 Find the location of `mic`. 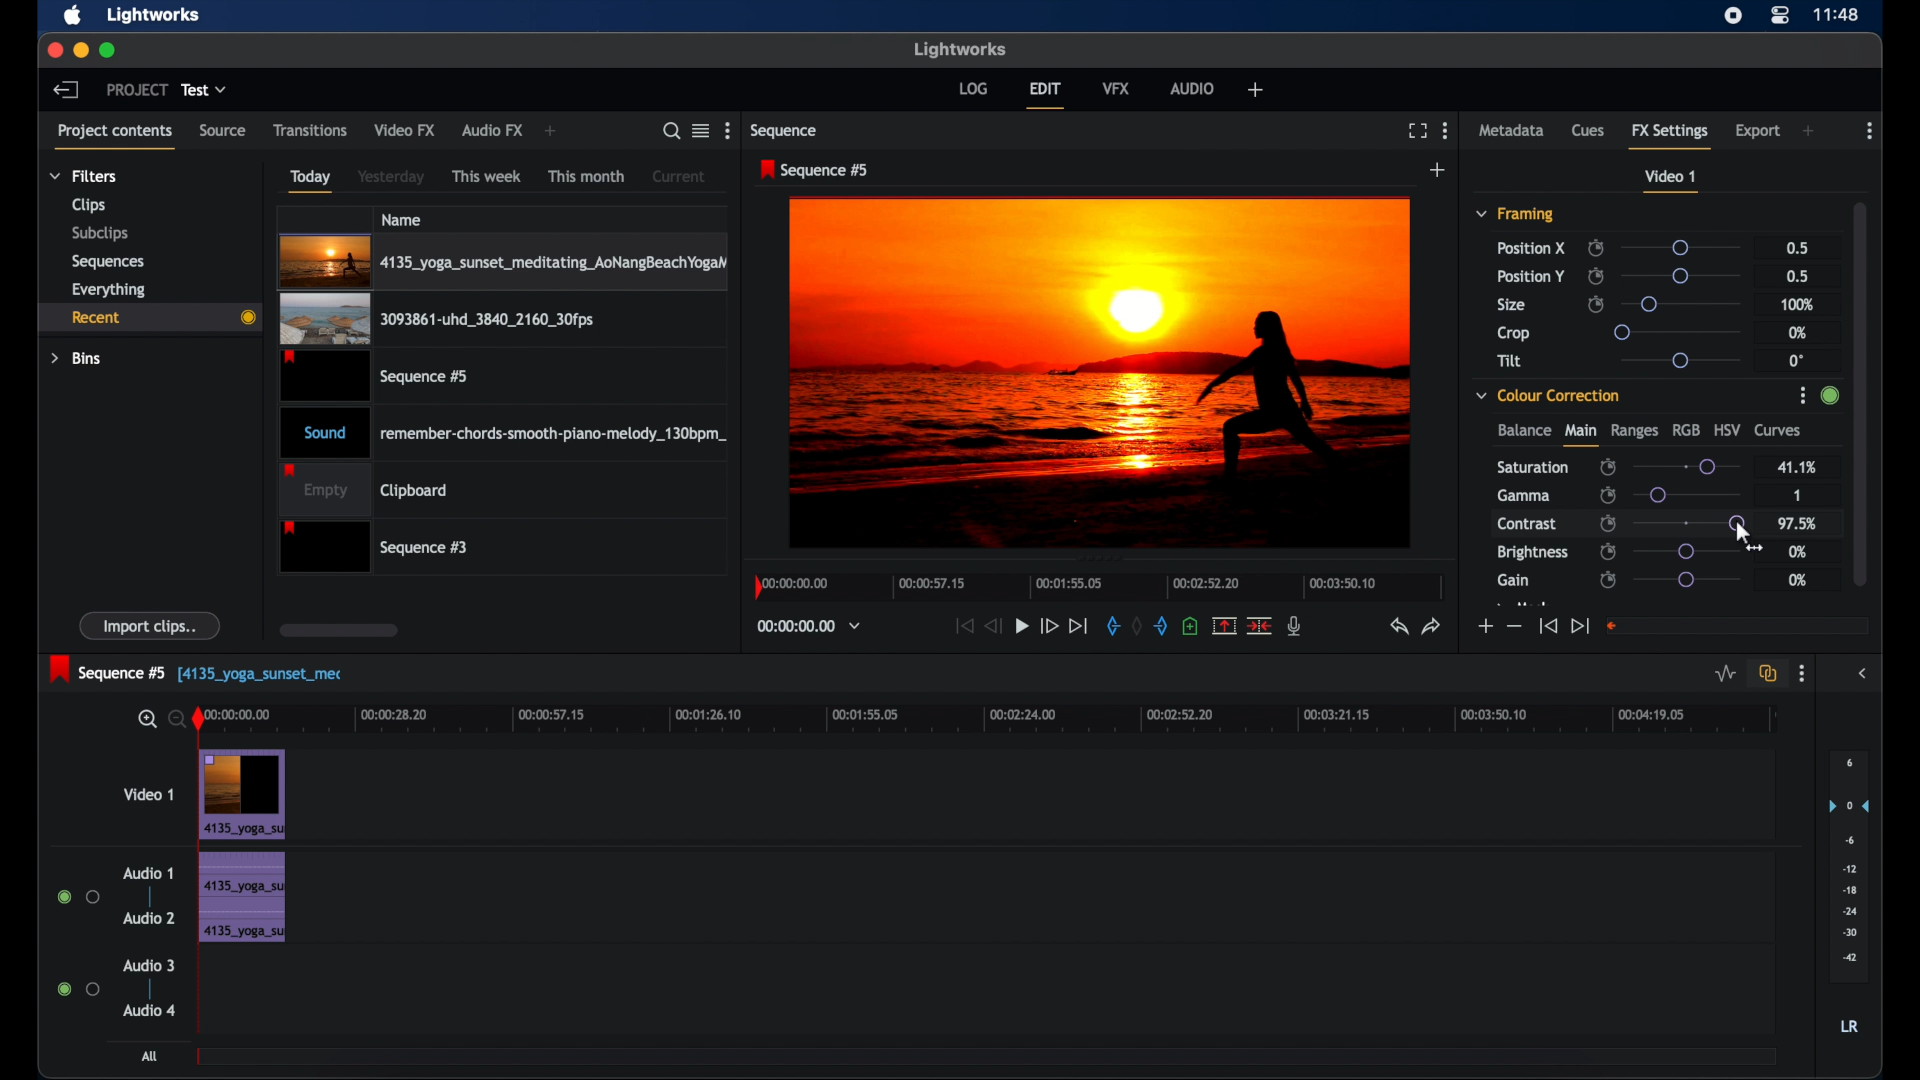

mic is located at coordinates (1296, 626).